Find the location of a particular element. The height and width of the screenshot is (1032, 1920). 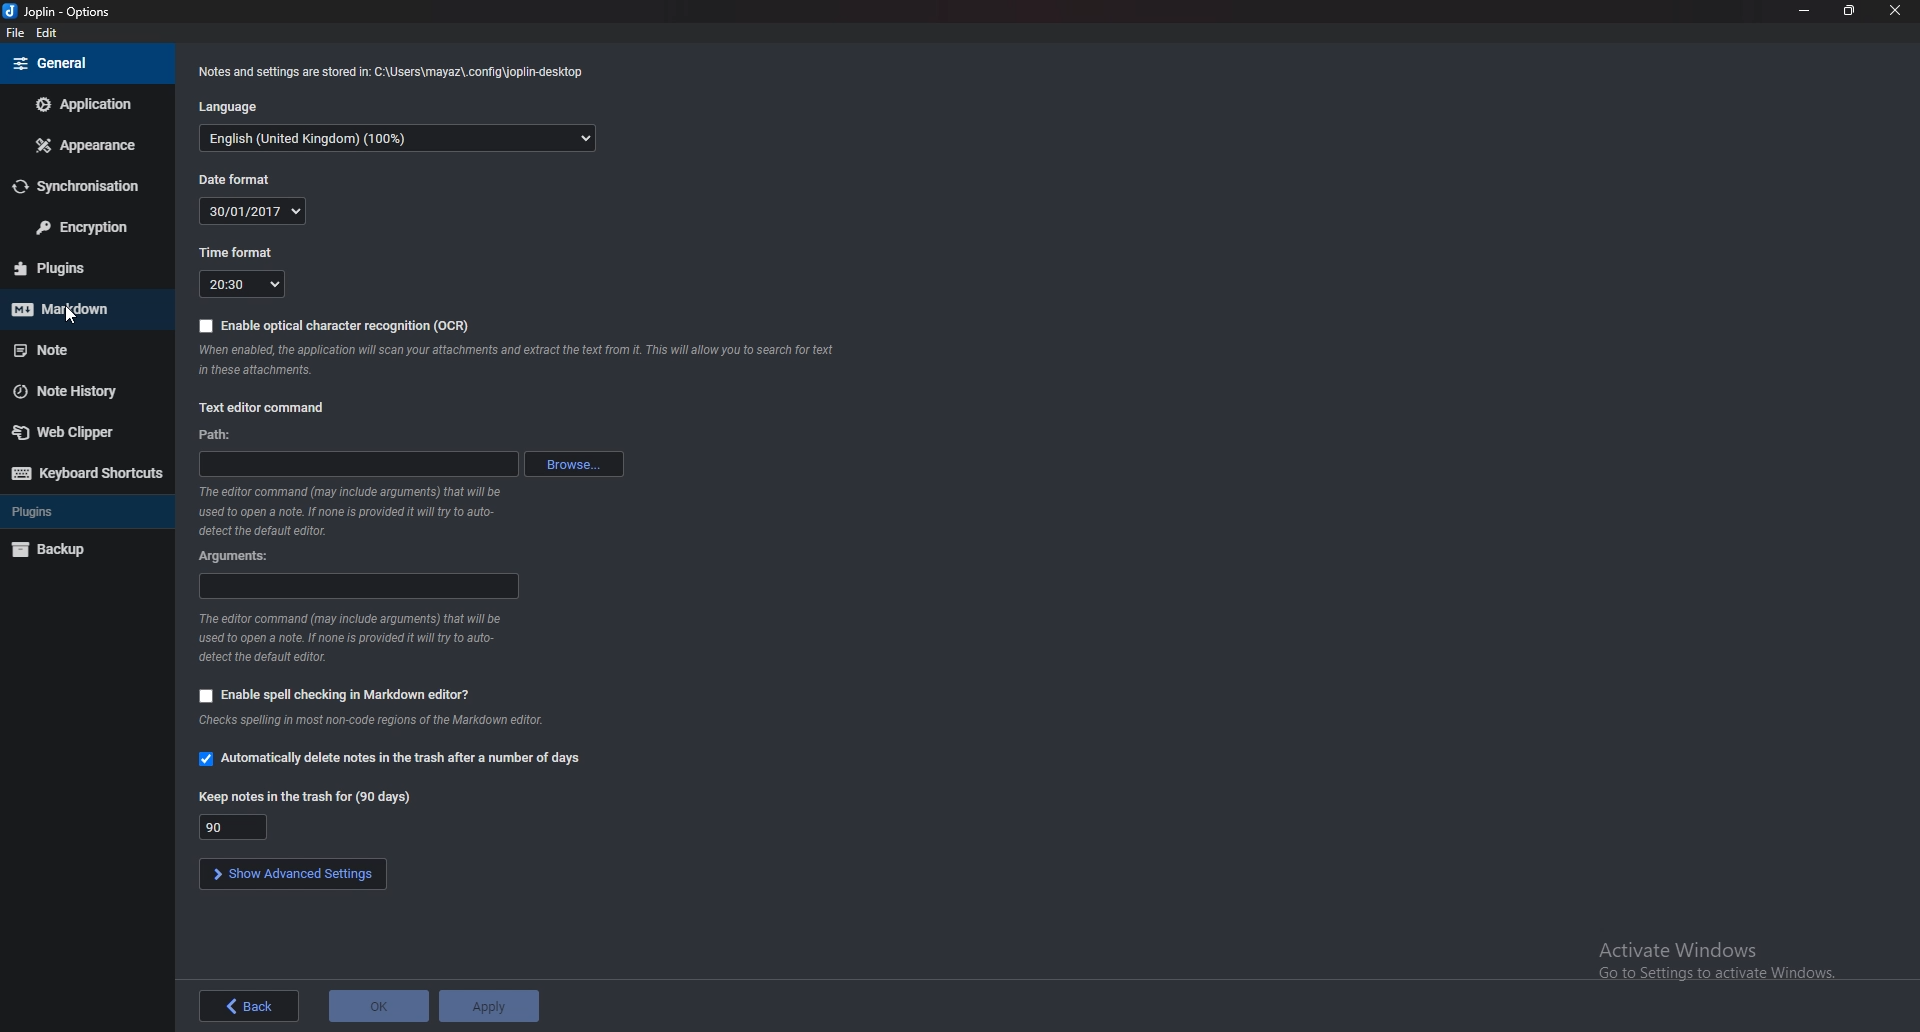

Markdown is located at coordinates (80, 308).